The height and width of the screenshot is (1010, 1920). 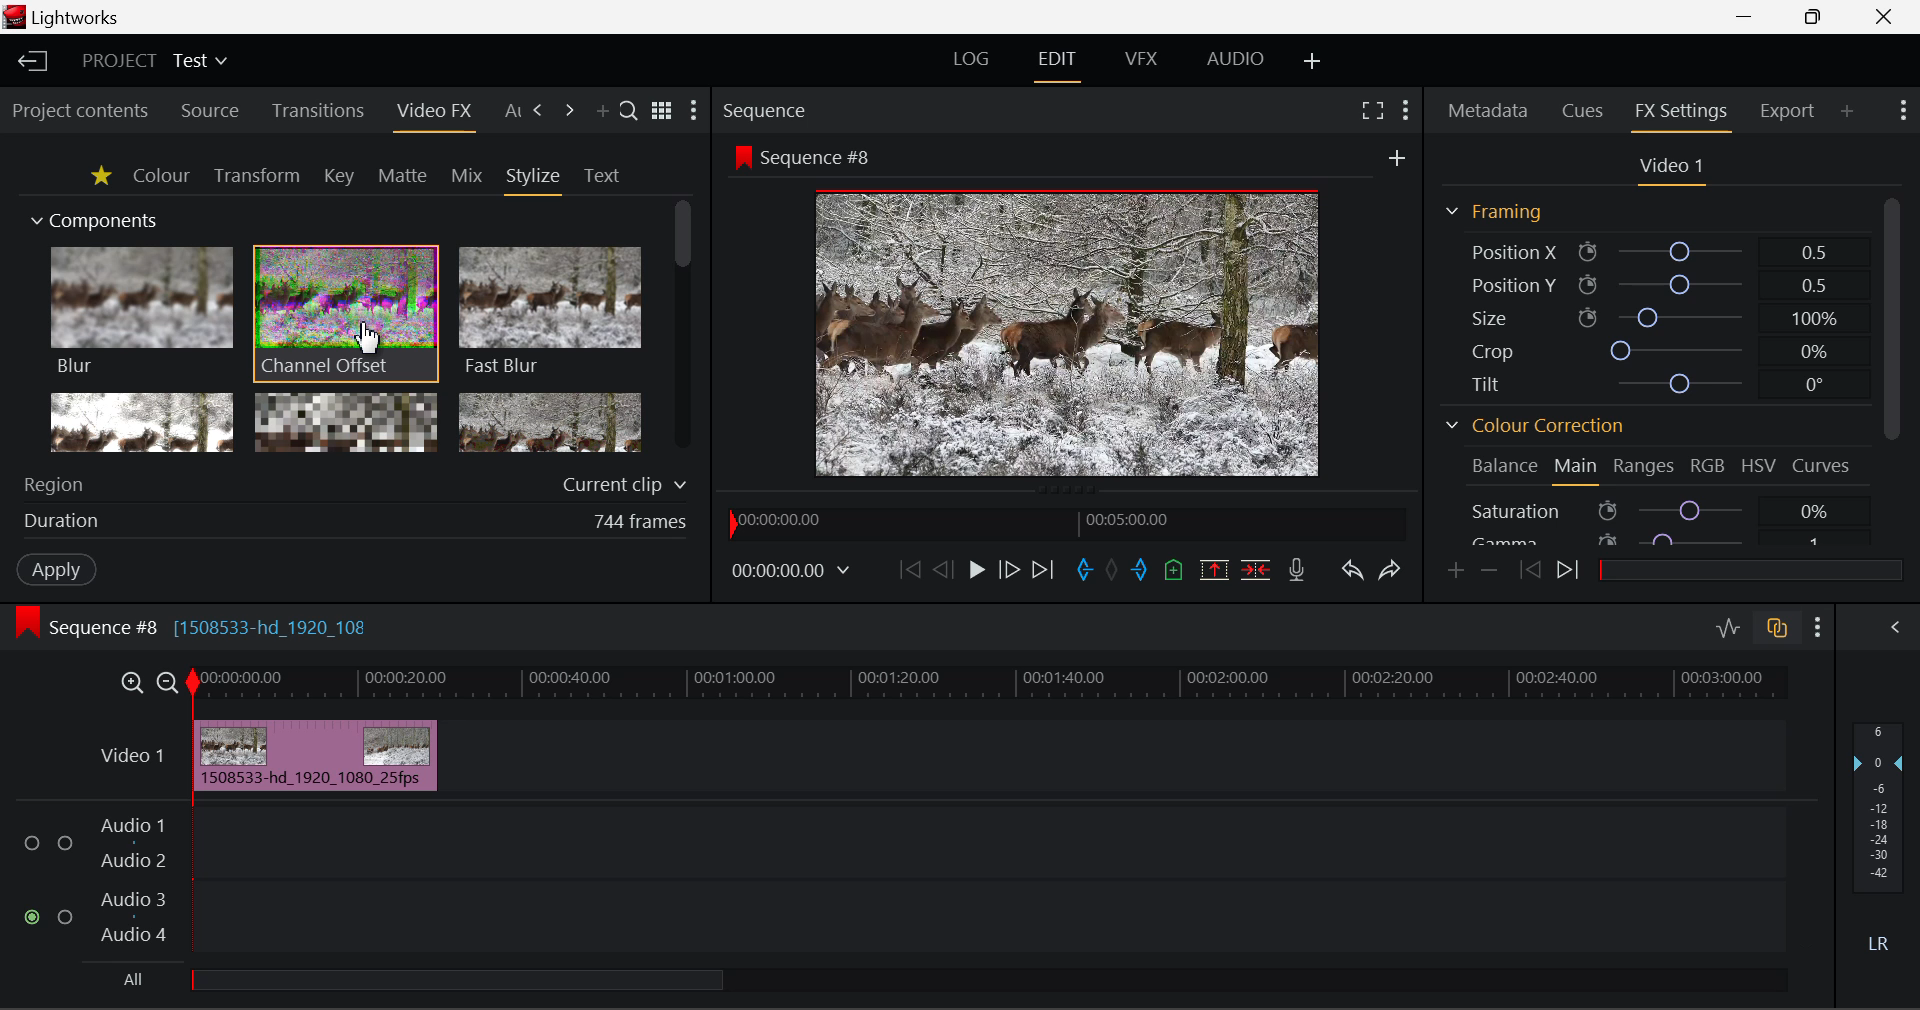 What do you see at coordinates (1141, 64) in the screenshot?
I see `VFX Layout` at bounding box center [1141, 64].